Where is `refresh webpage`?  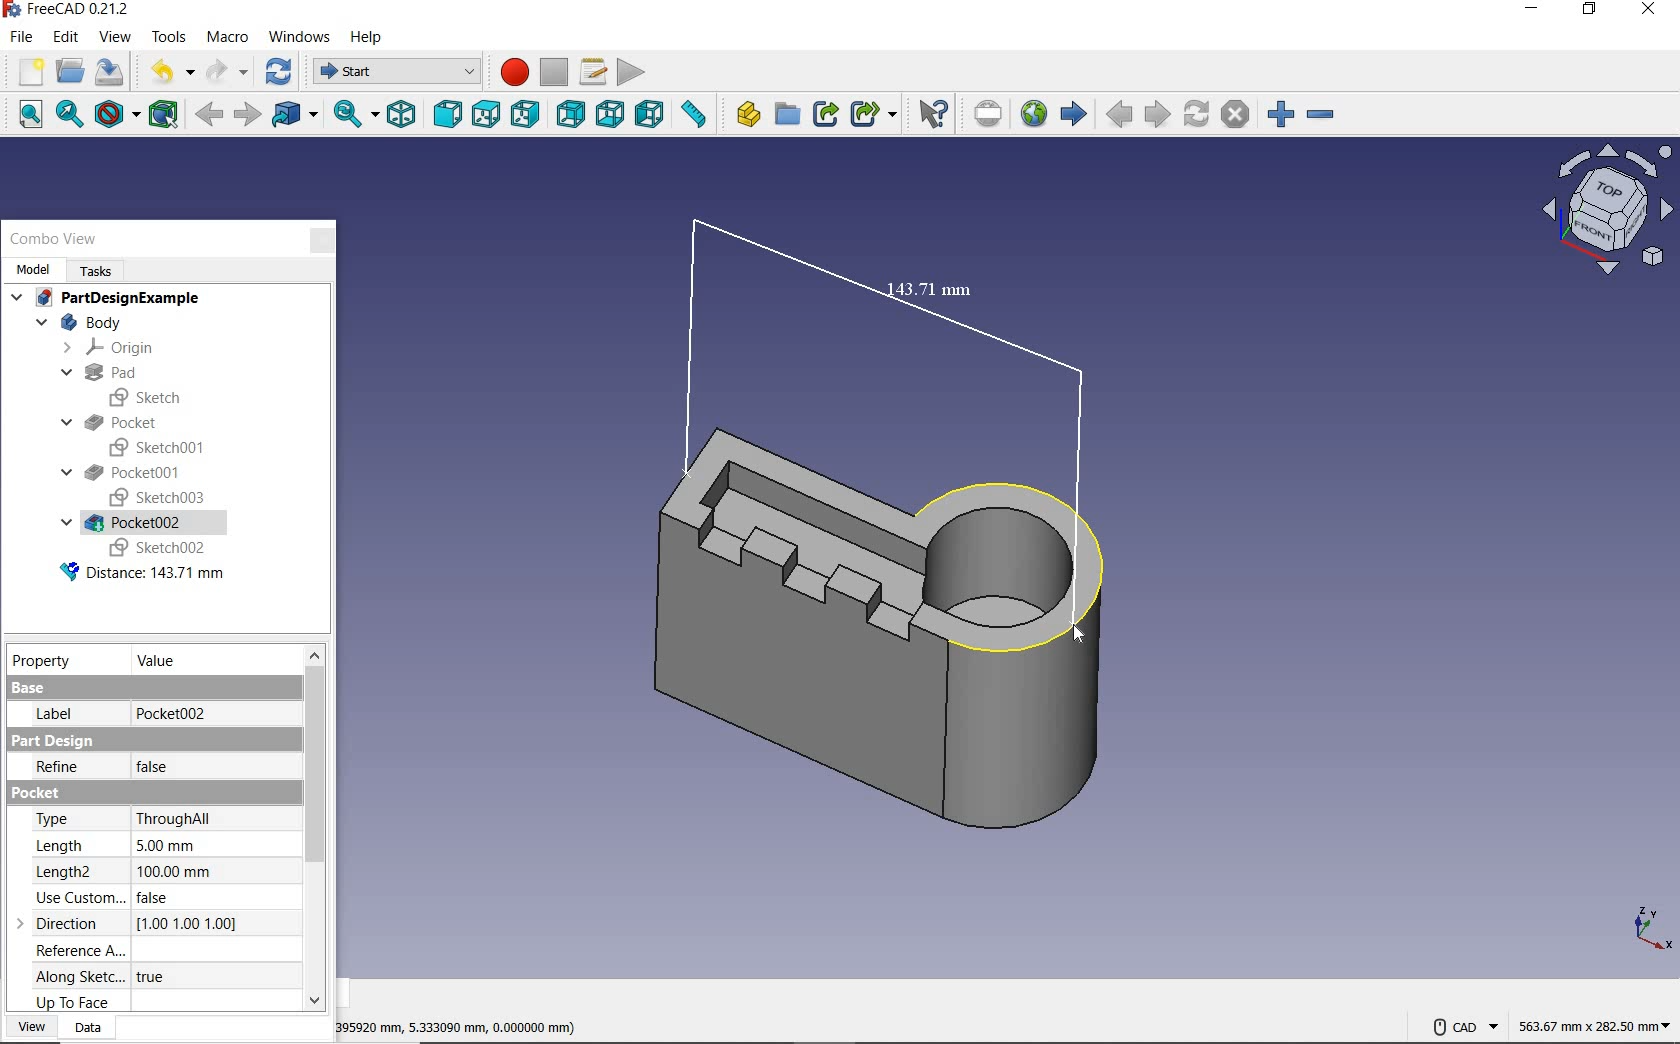
refresh webpage is located at coordinates (1195, 113).